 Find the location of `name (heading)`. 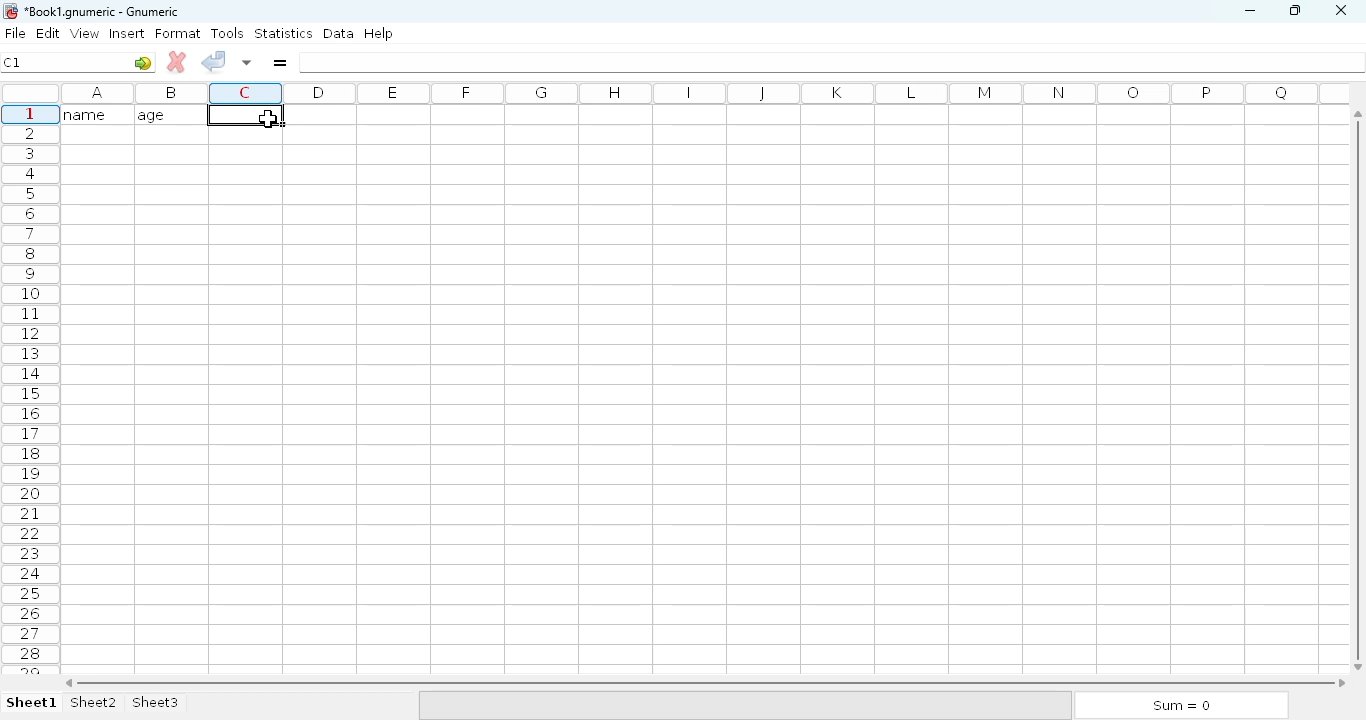

name (heading) is located at coordinates (91, 114).